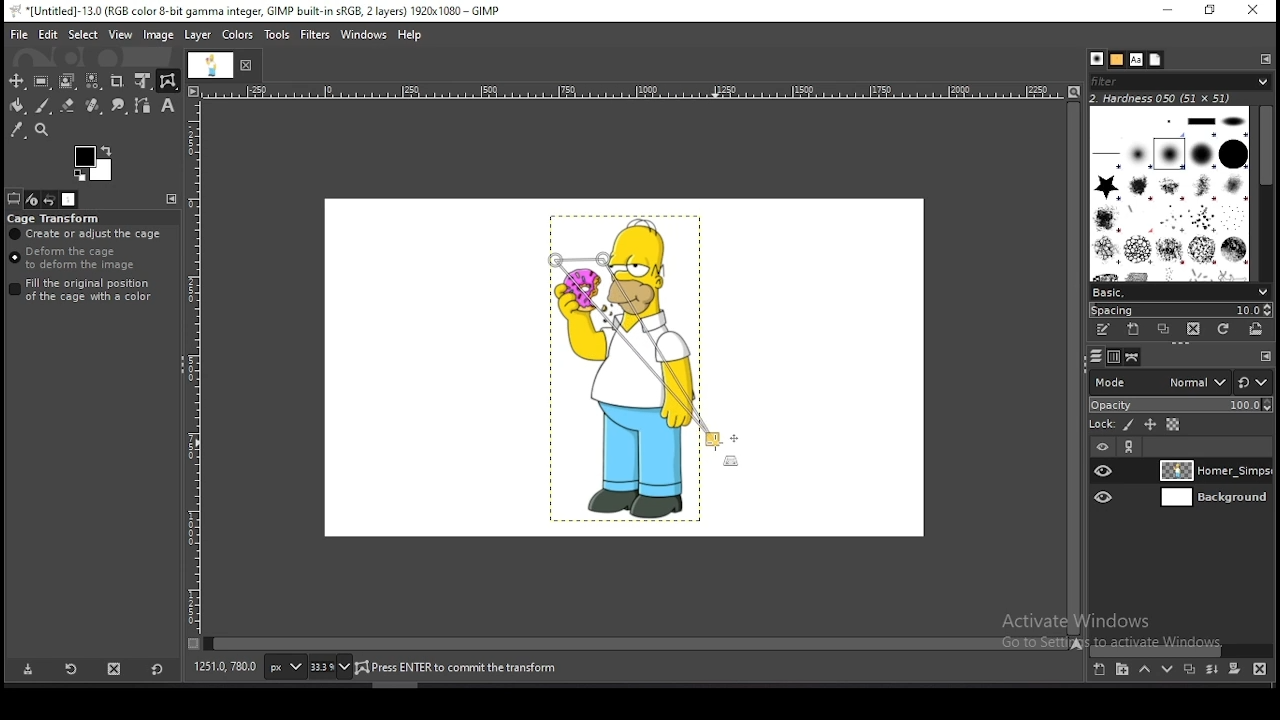  I want to click on zoom status, so click(329, 667).